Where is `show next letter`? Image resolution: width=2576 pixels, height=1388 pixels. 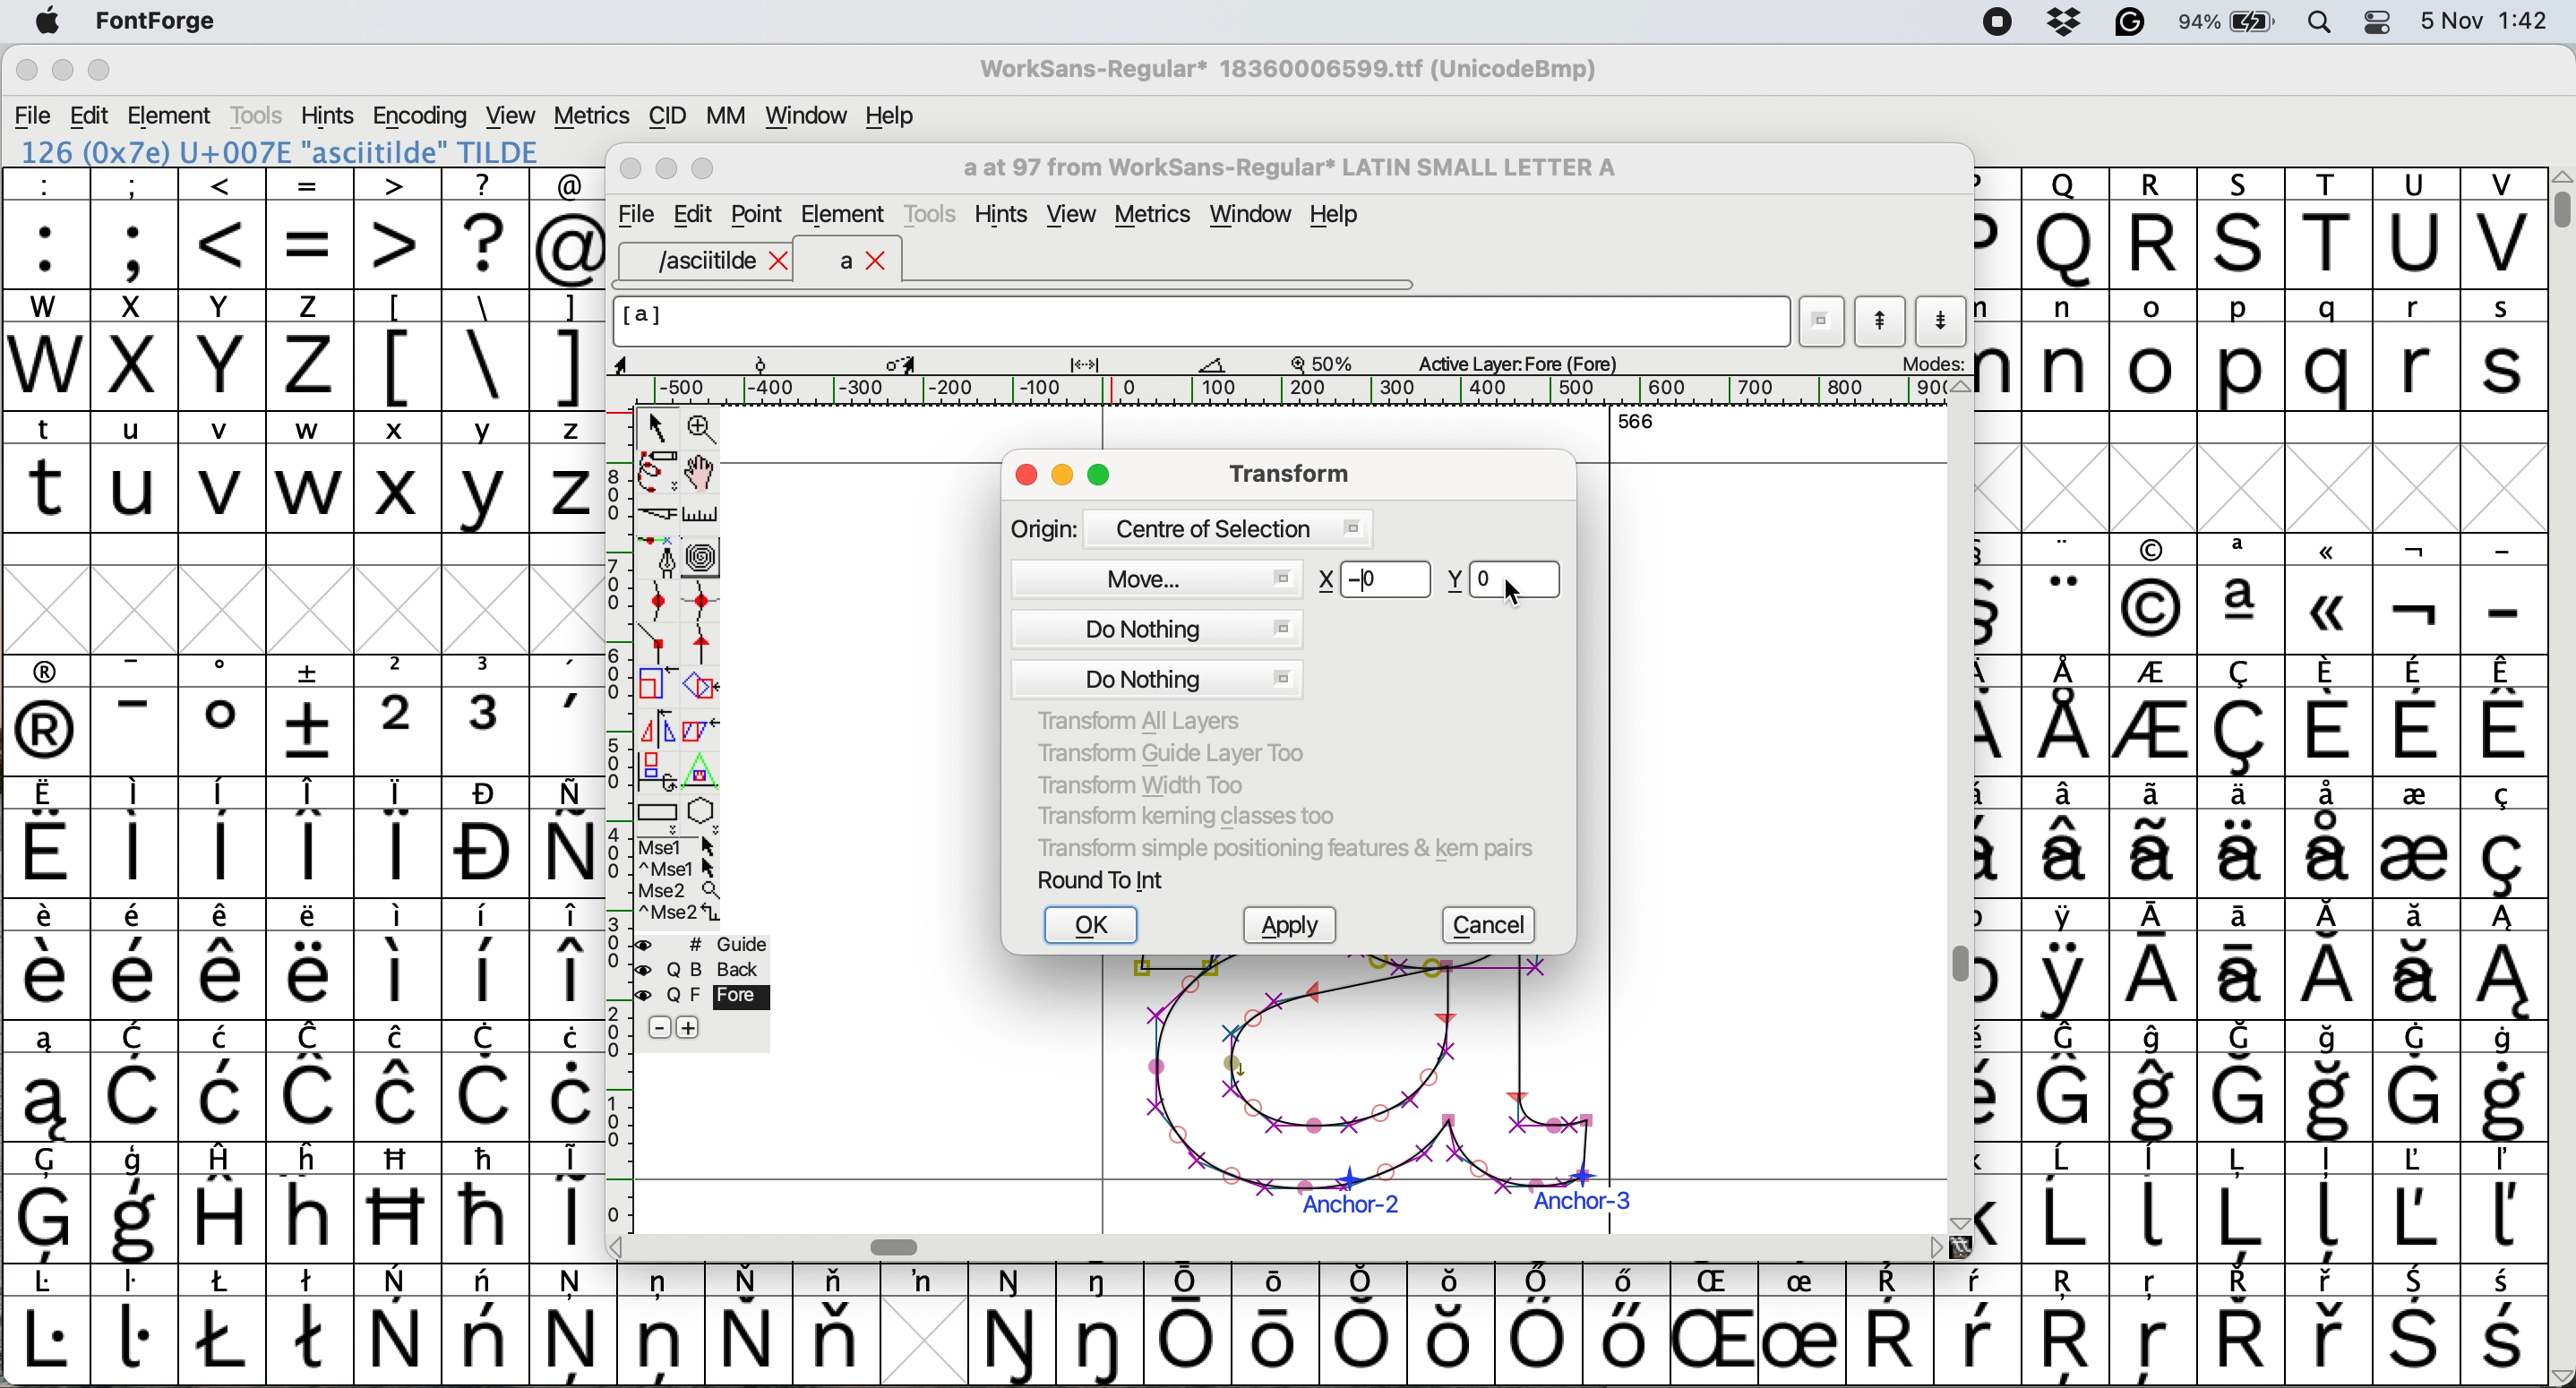 show next letter is located at coordinates (1945, 320).